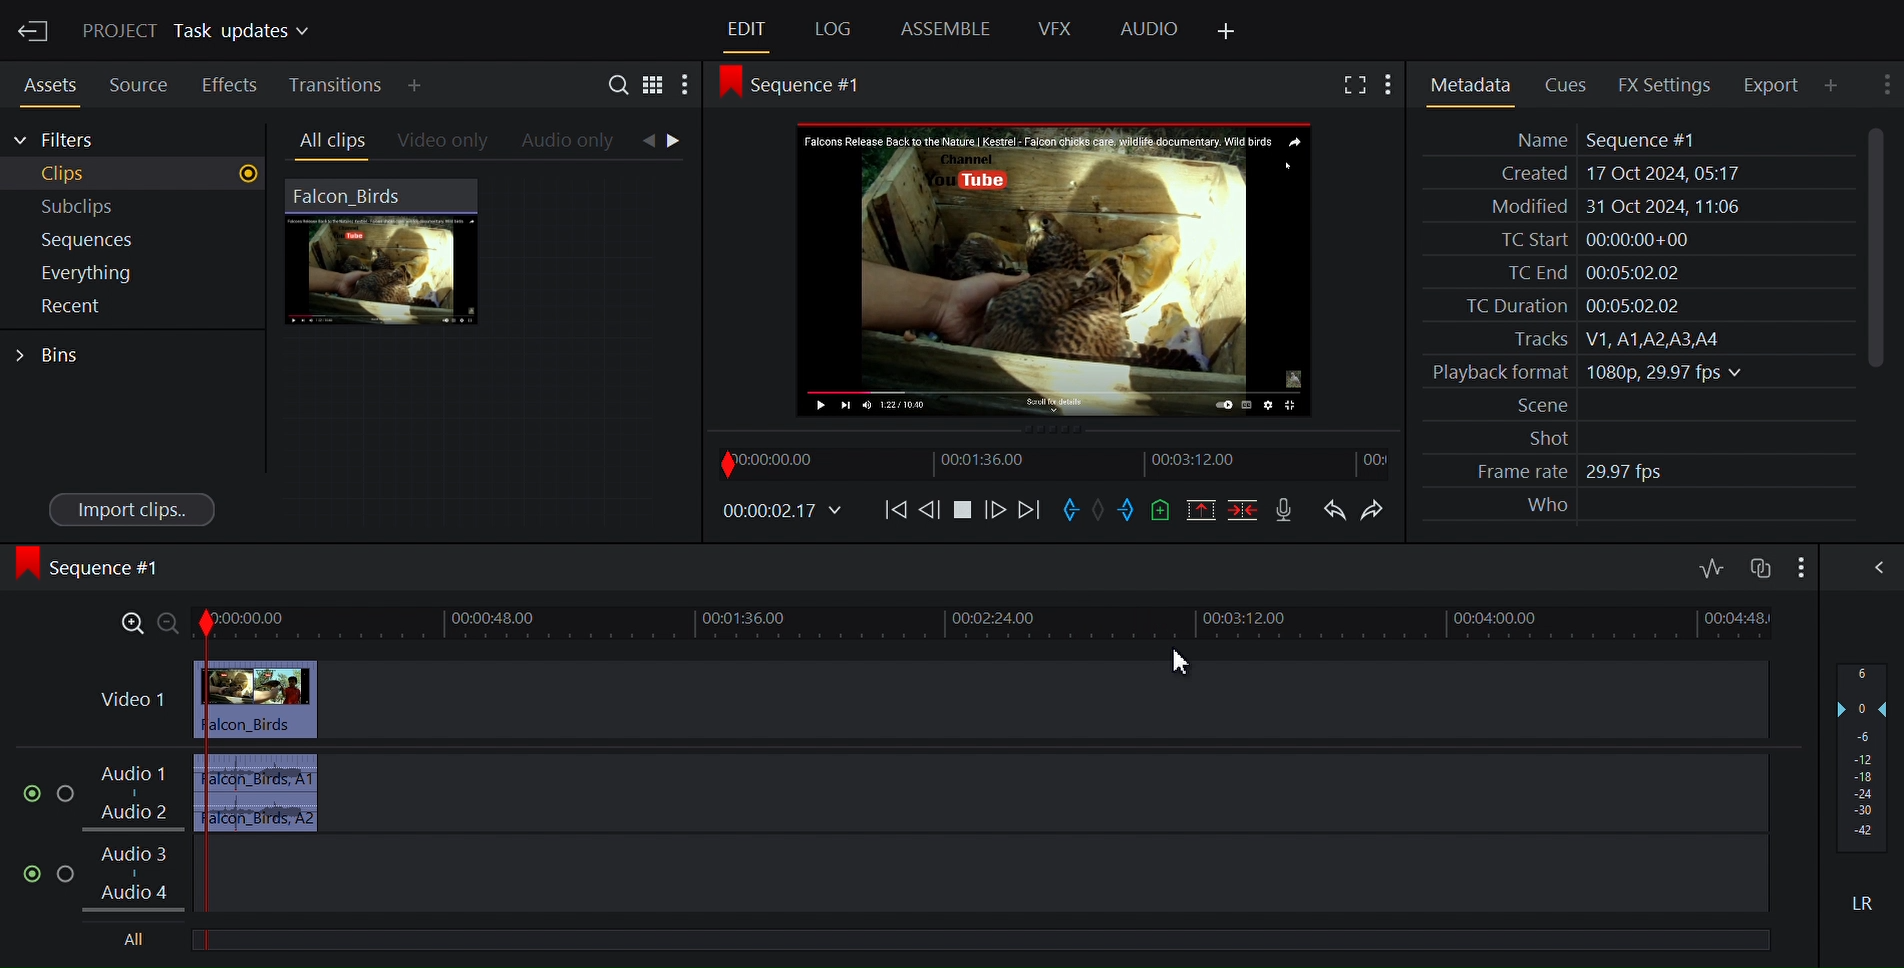 The width and height of the screenshot is (1904, 968). I want to click on All, so click(132, 941).